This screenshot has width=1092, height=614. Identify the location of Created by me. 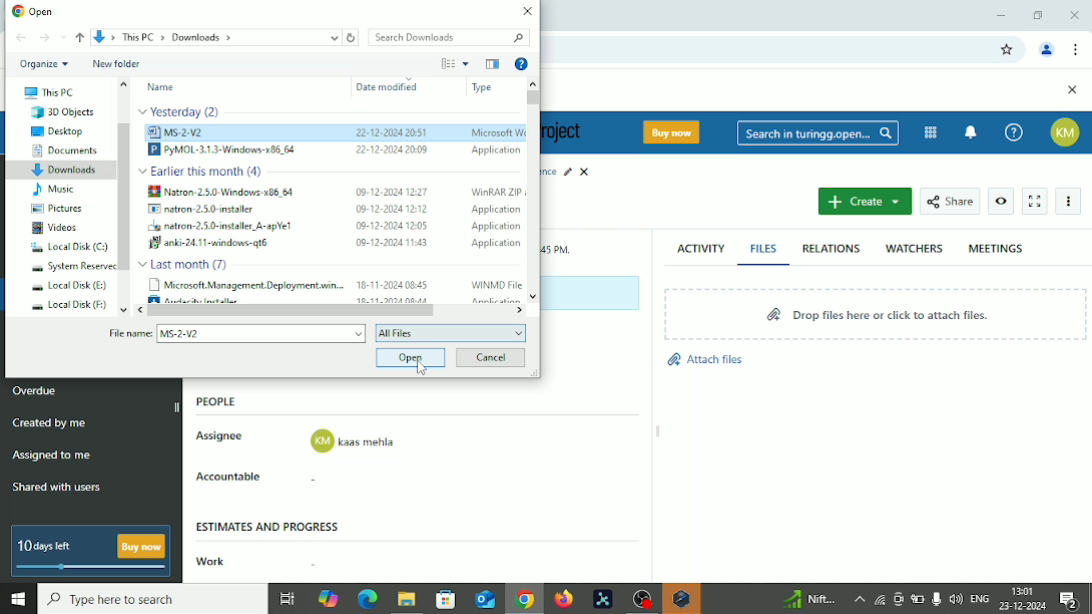
(52, 425).